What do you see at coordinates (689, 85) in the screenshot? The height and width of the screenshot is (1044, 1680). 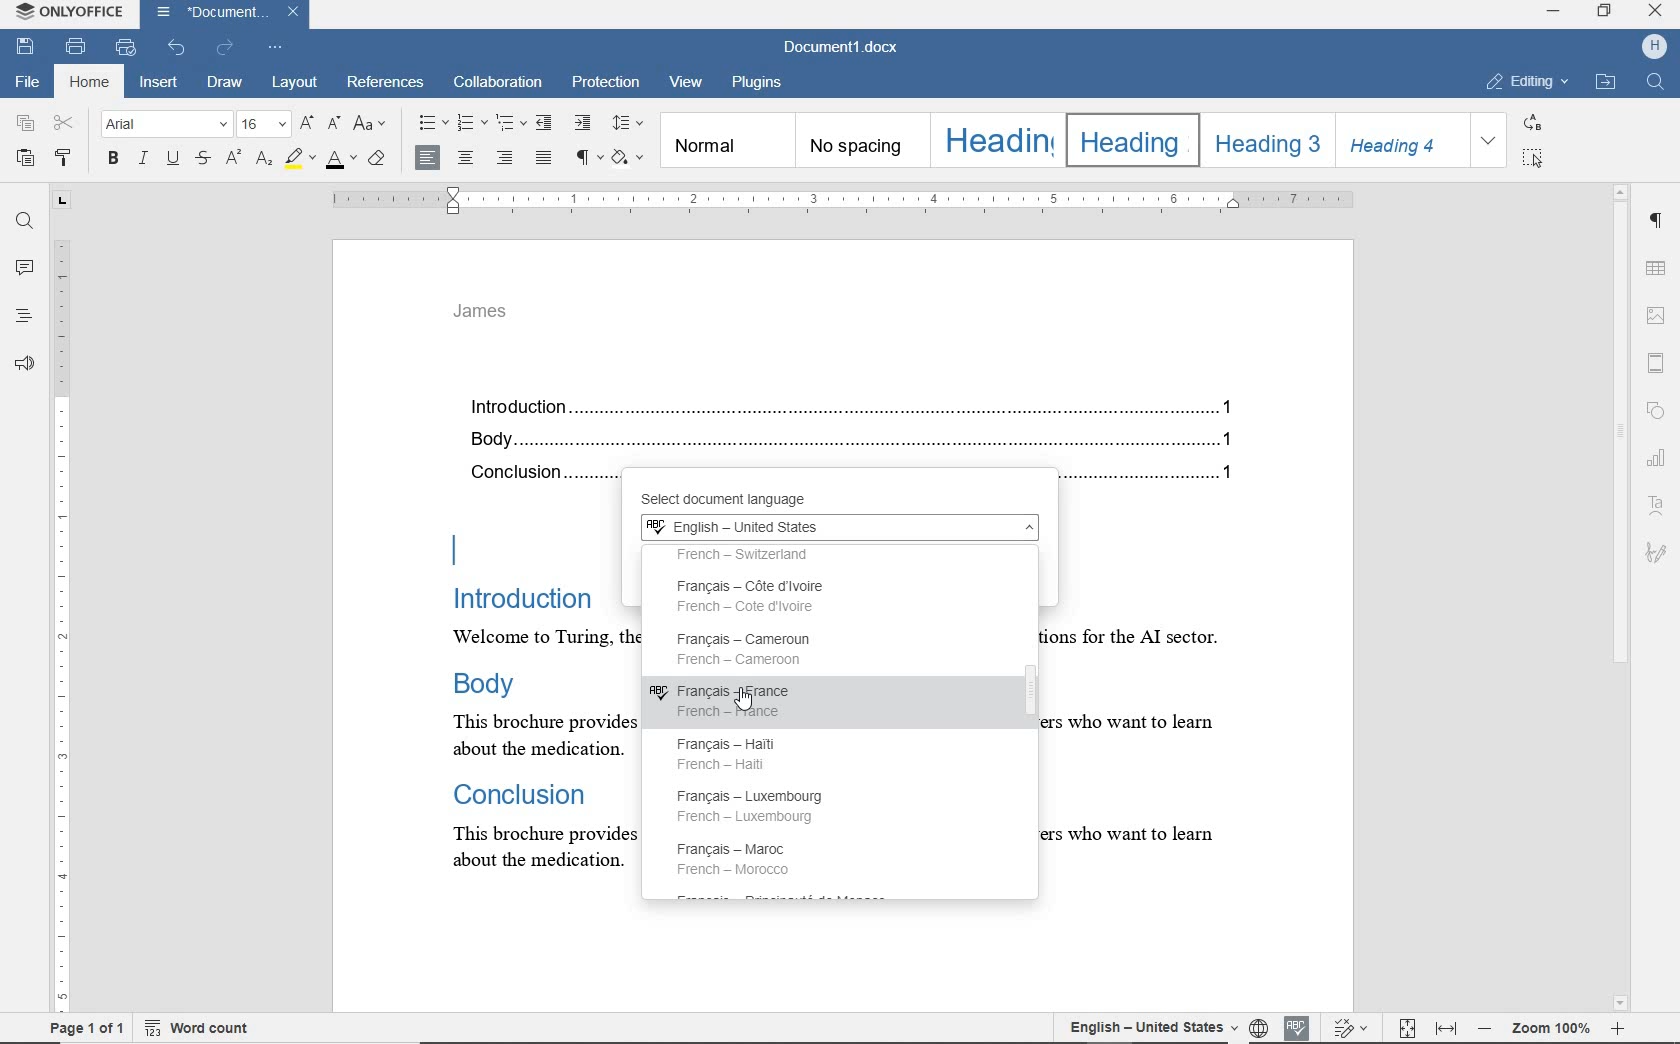 I see `view` at bounding box center [689, 85].